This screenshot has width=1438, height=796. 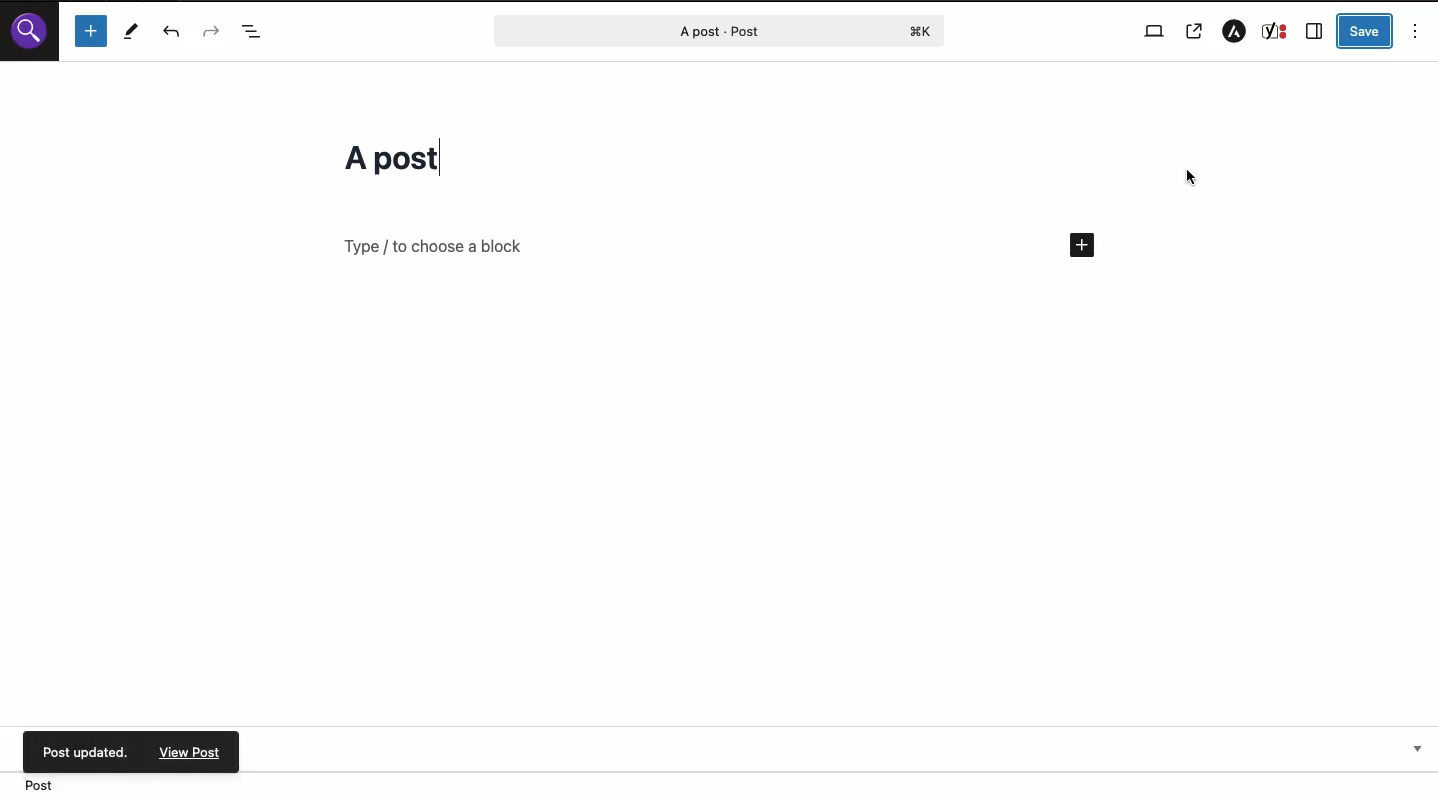 What do you see at coordinates (718, 30) in the screenshot?
I see `Post` at bounding box center [718, 30].